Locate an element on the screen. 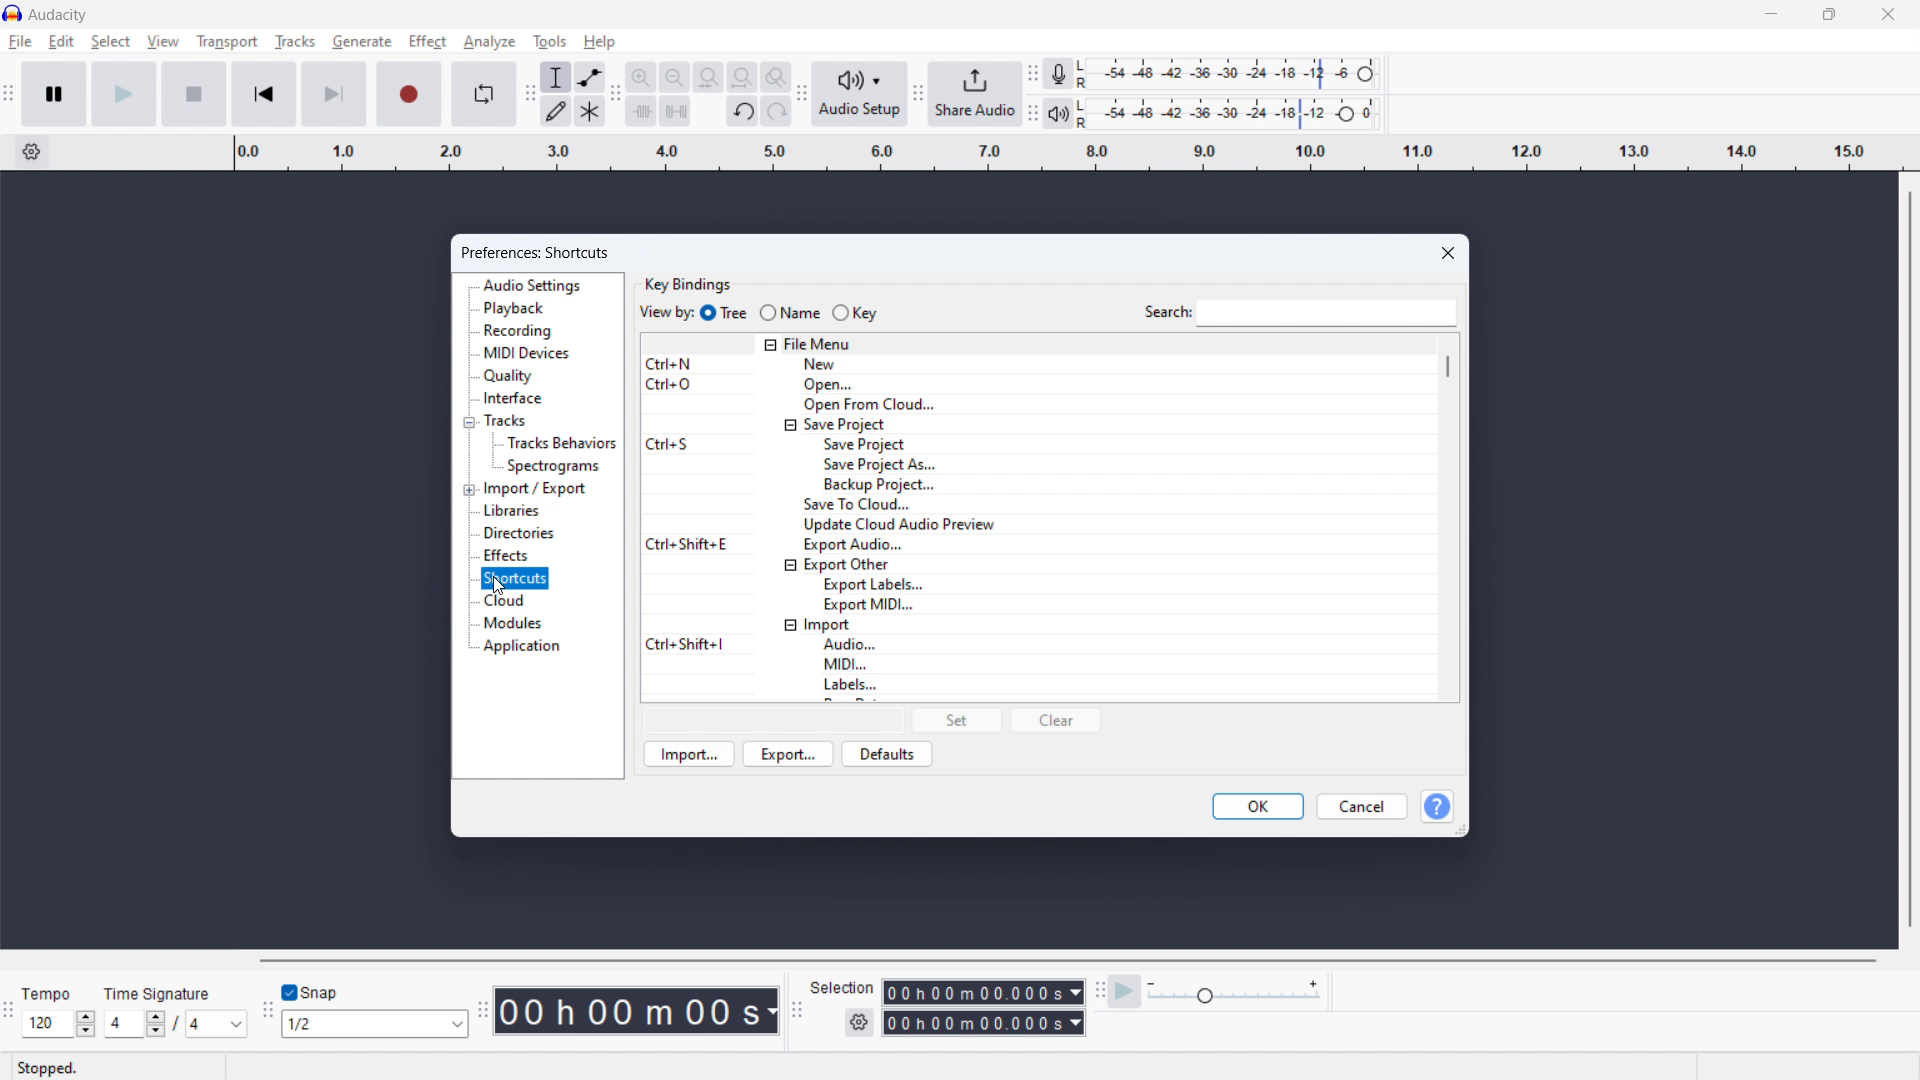 The height and width of the screenshot is (1080, 1920). Cursor is located at coordinates (500, 585).